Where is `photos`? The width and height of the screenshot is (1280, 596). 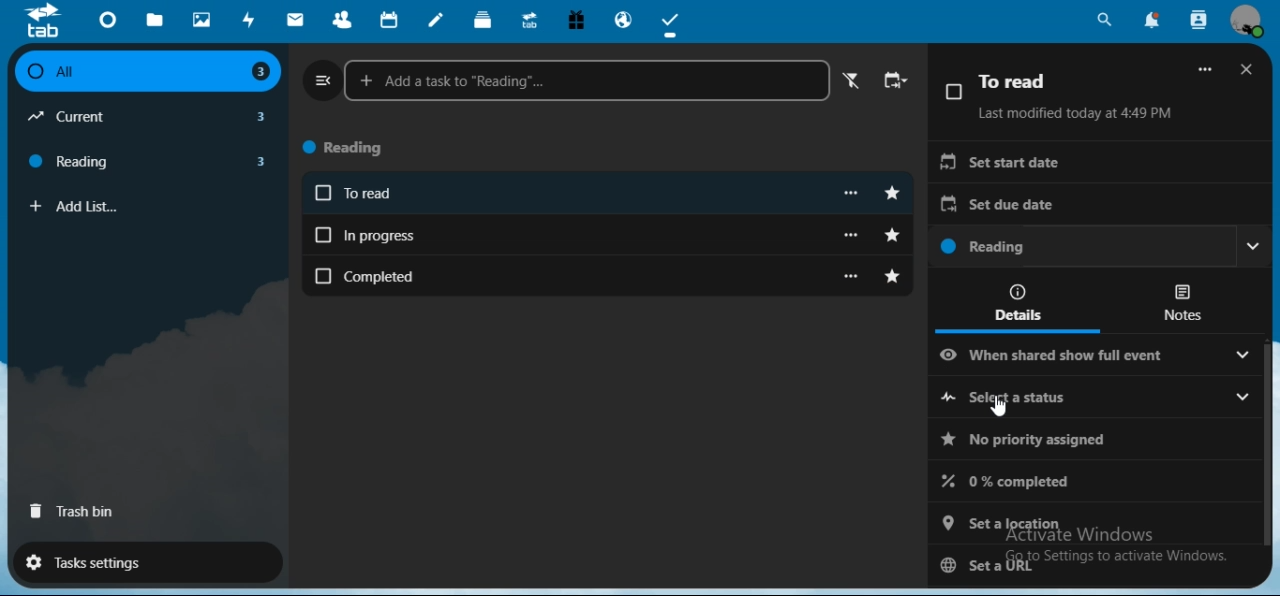
photos is located at coordinates (202, 19).